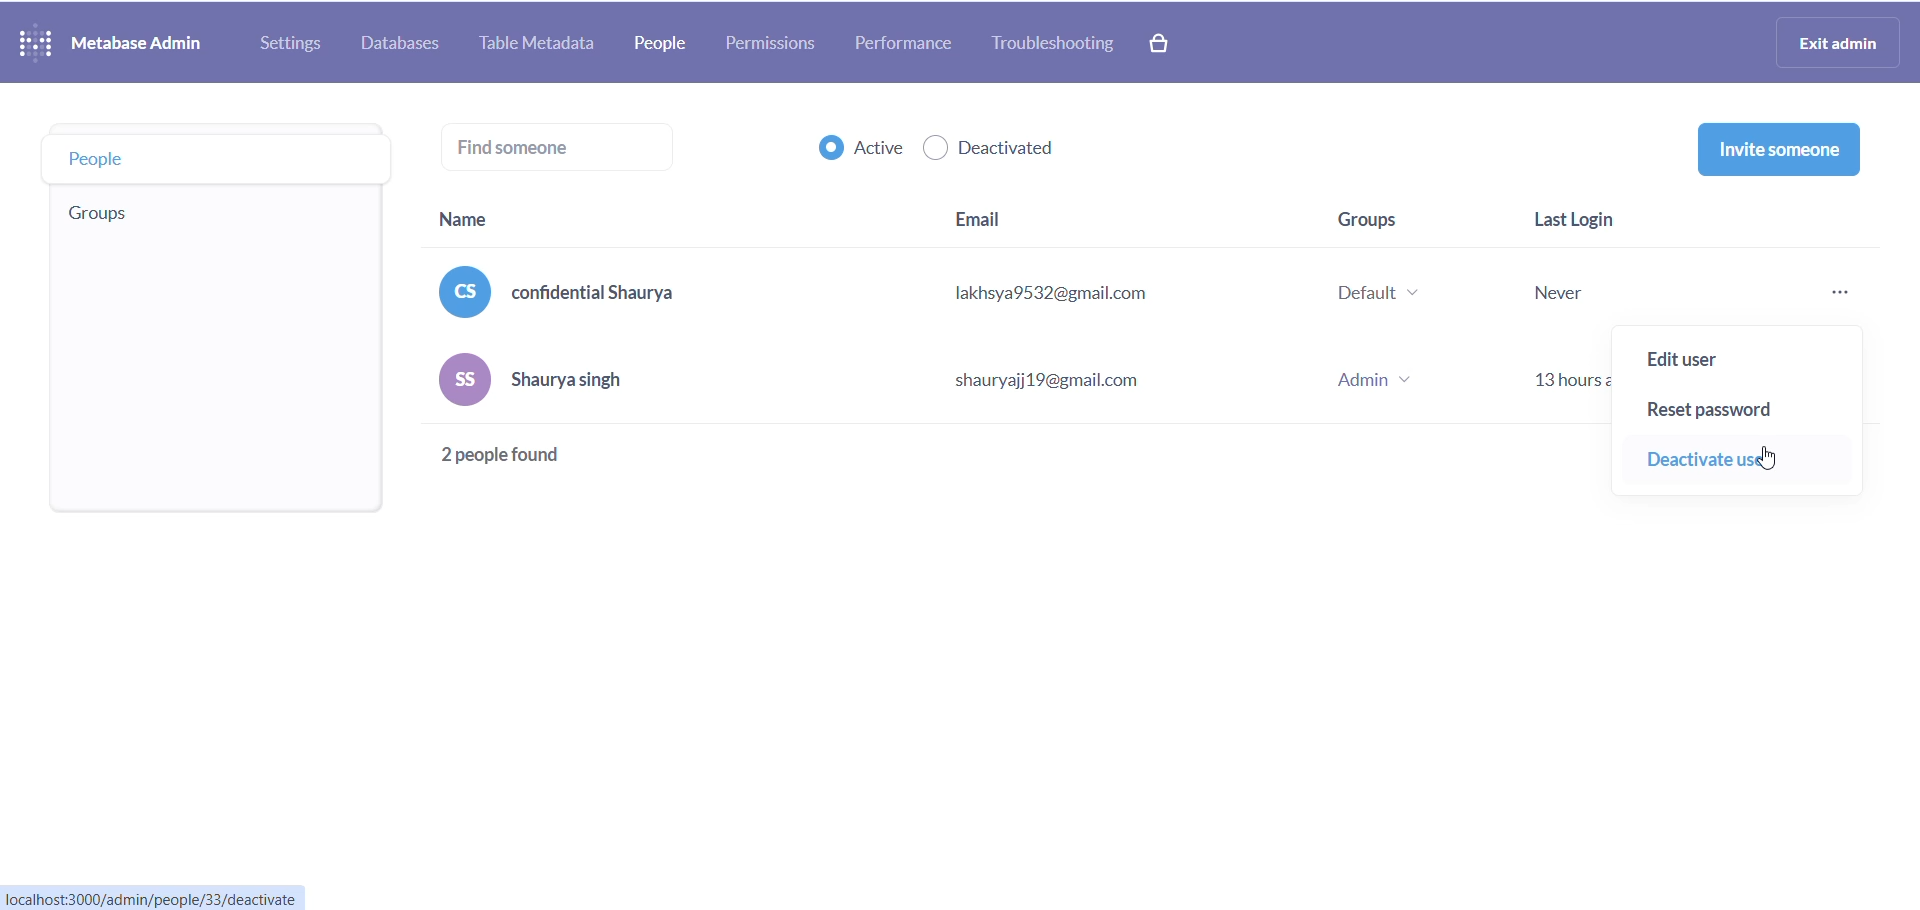 This screenshot has height=910, width=1920. I want to click on group, so click(1396, 222).